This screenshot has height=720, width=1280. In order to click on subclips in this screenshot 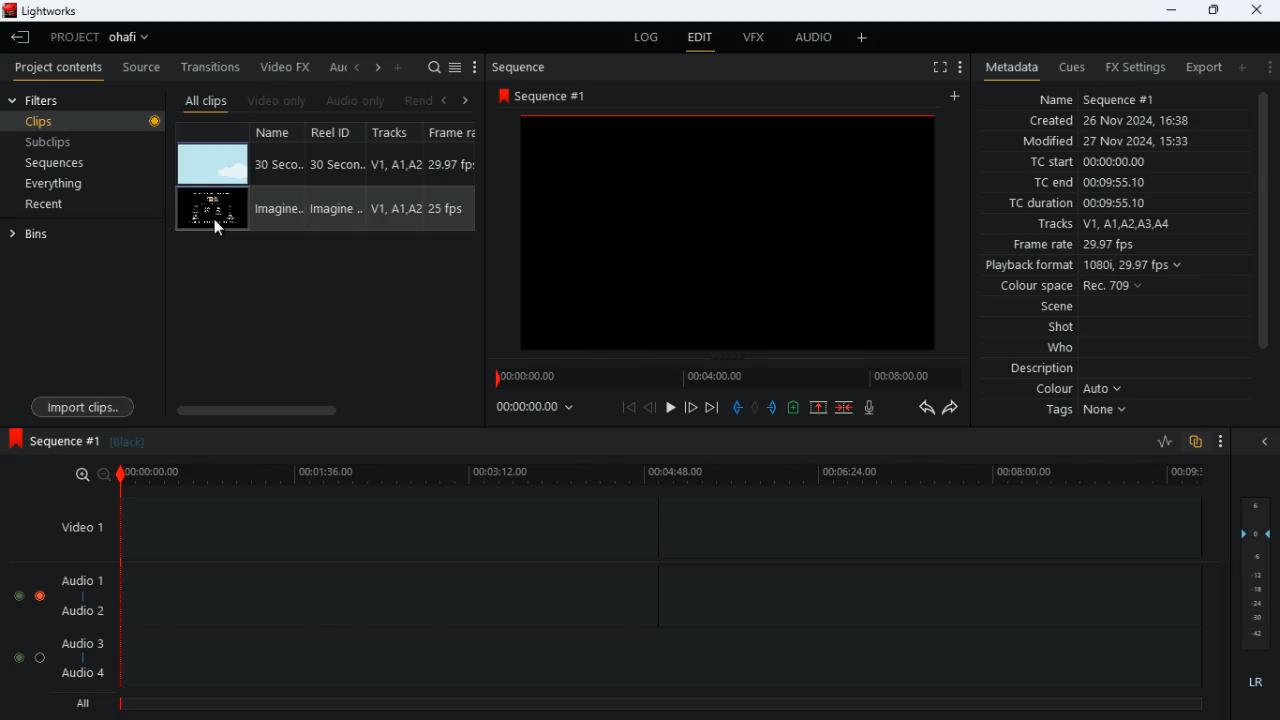, I will do `click(76, 142)`.